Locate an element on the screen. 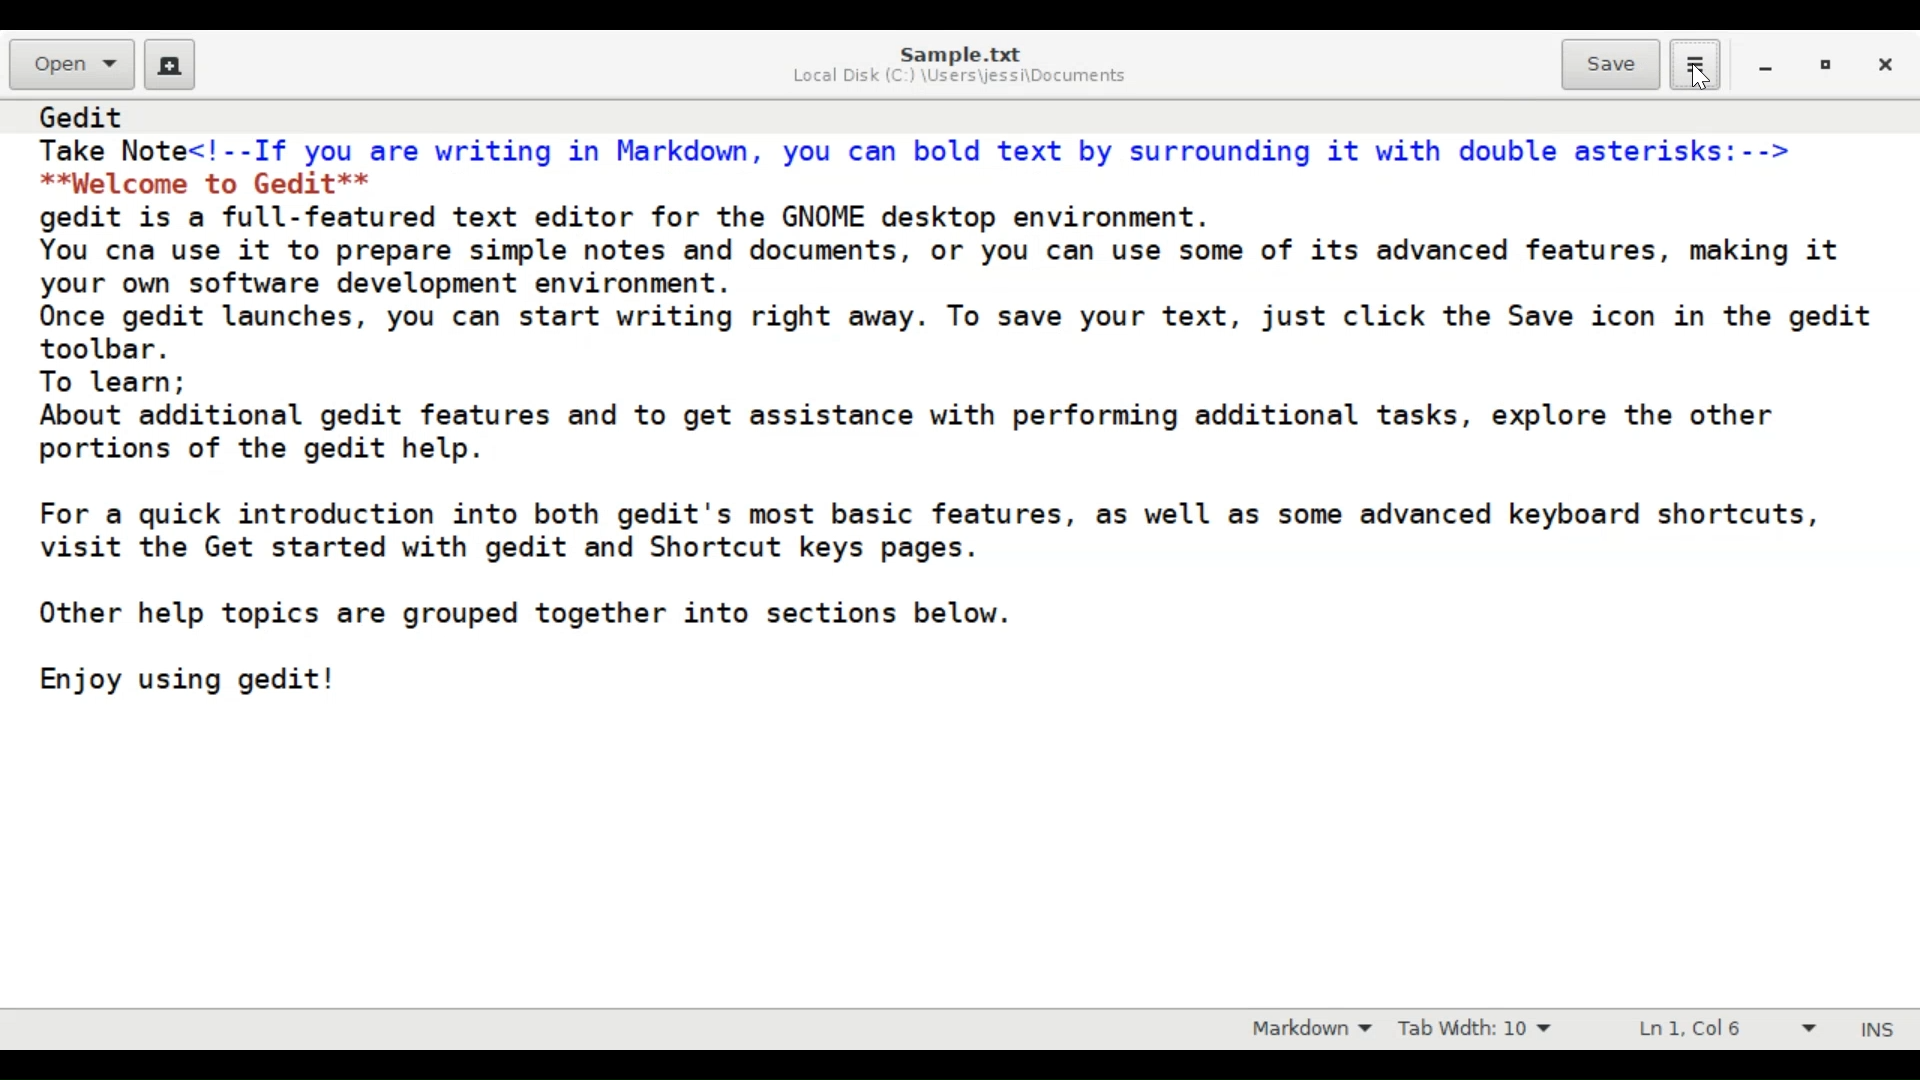  Create a new document is located at coordinates (172, 63).